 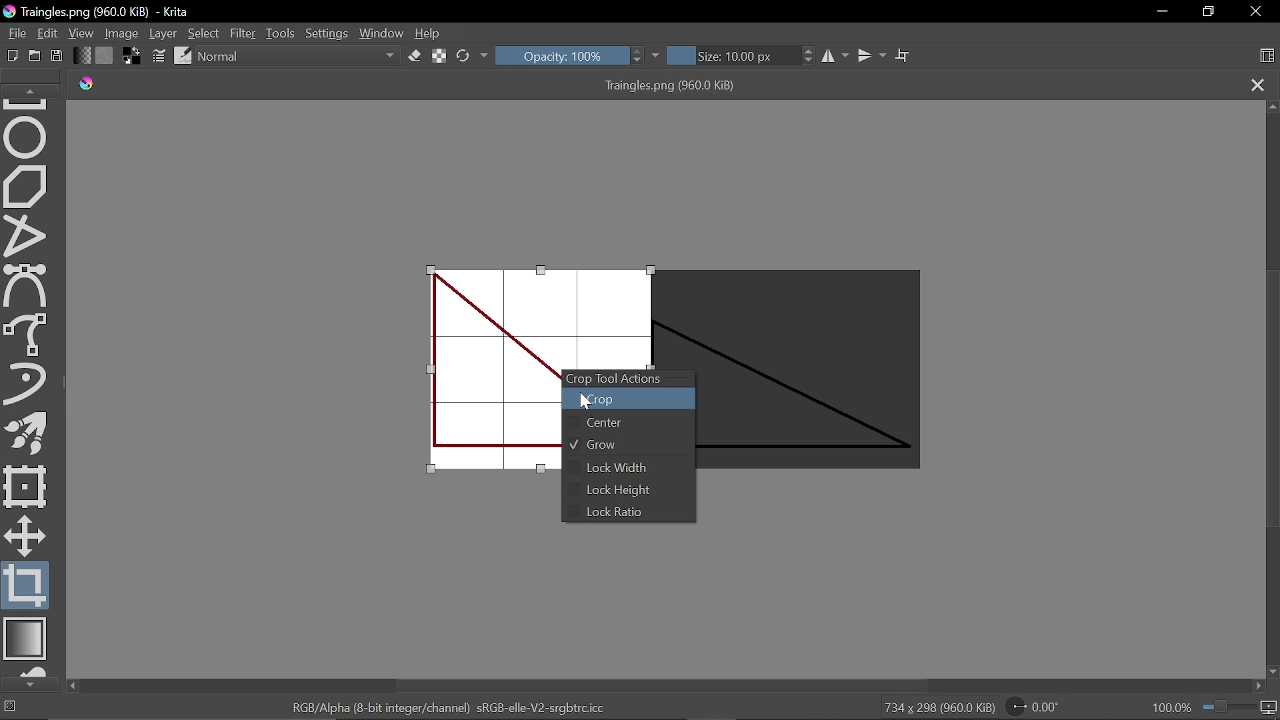 I want to click on Normal, so click(x=299, y=57).